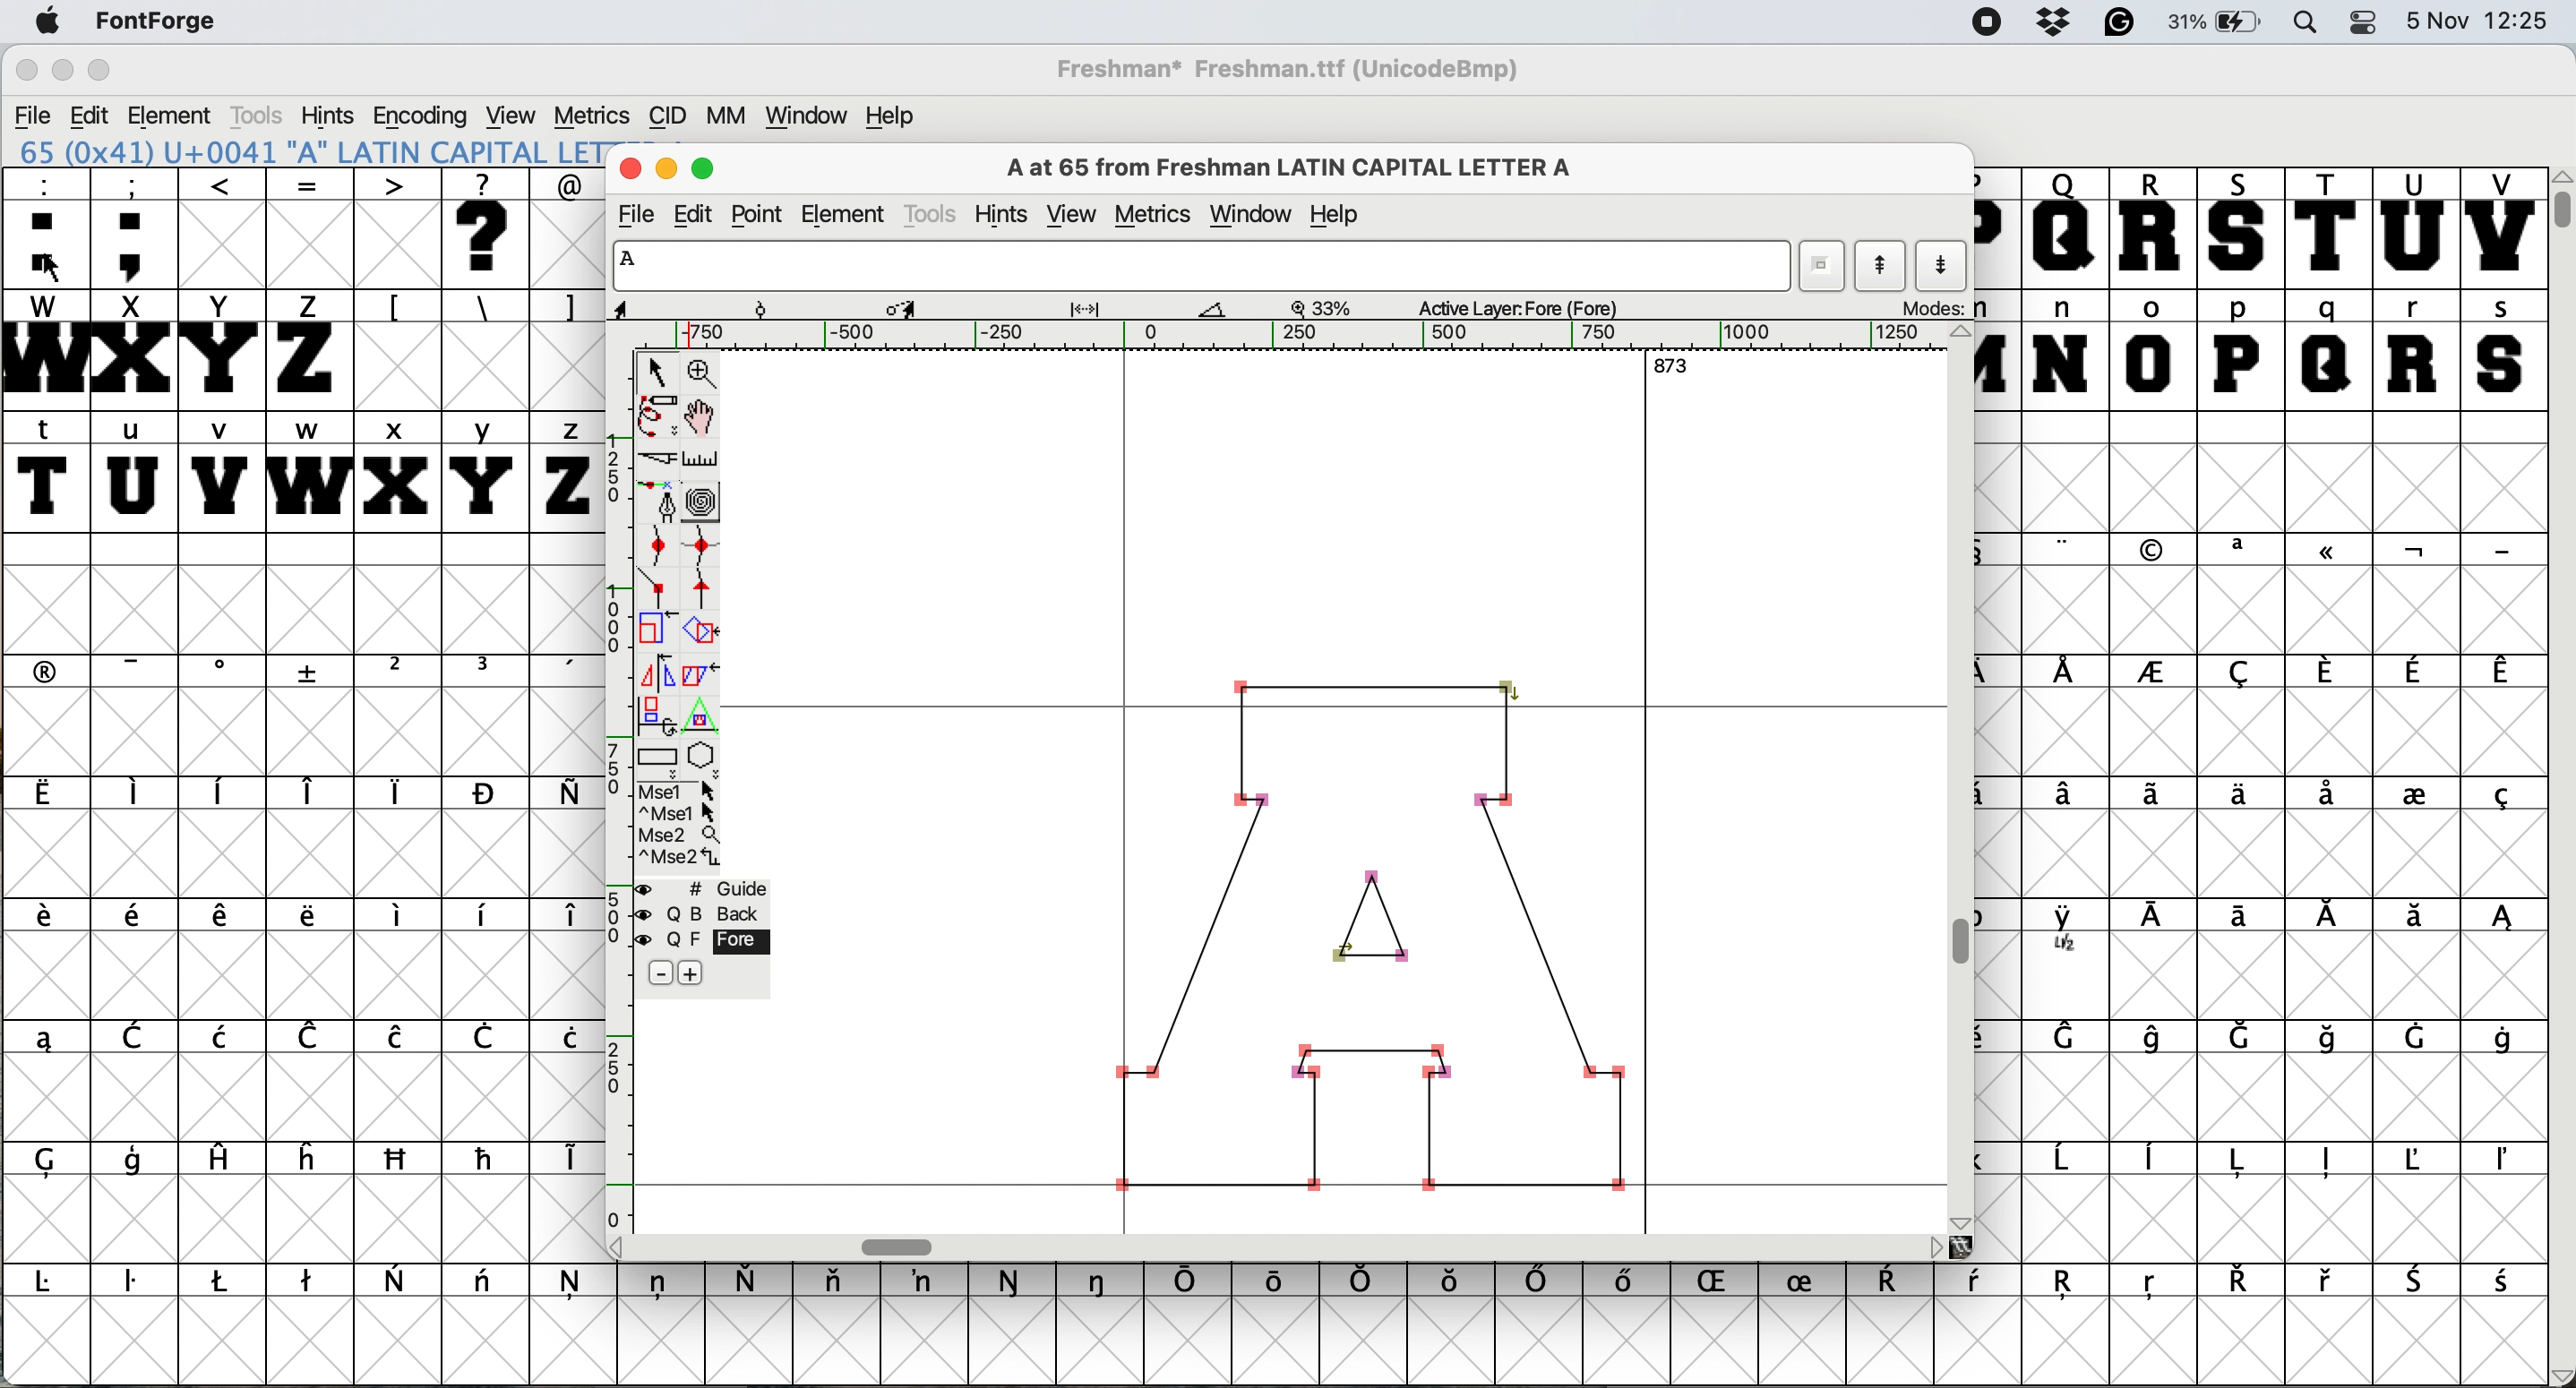  What do you see at coordinates (564, 1037) in the screenshot?
I see `symbol` at bounding box center [564, 1037].